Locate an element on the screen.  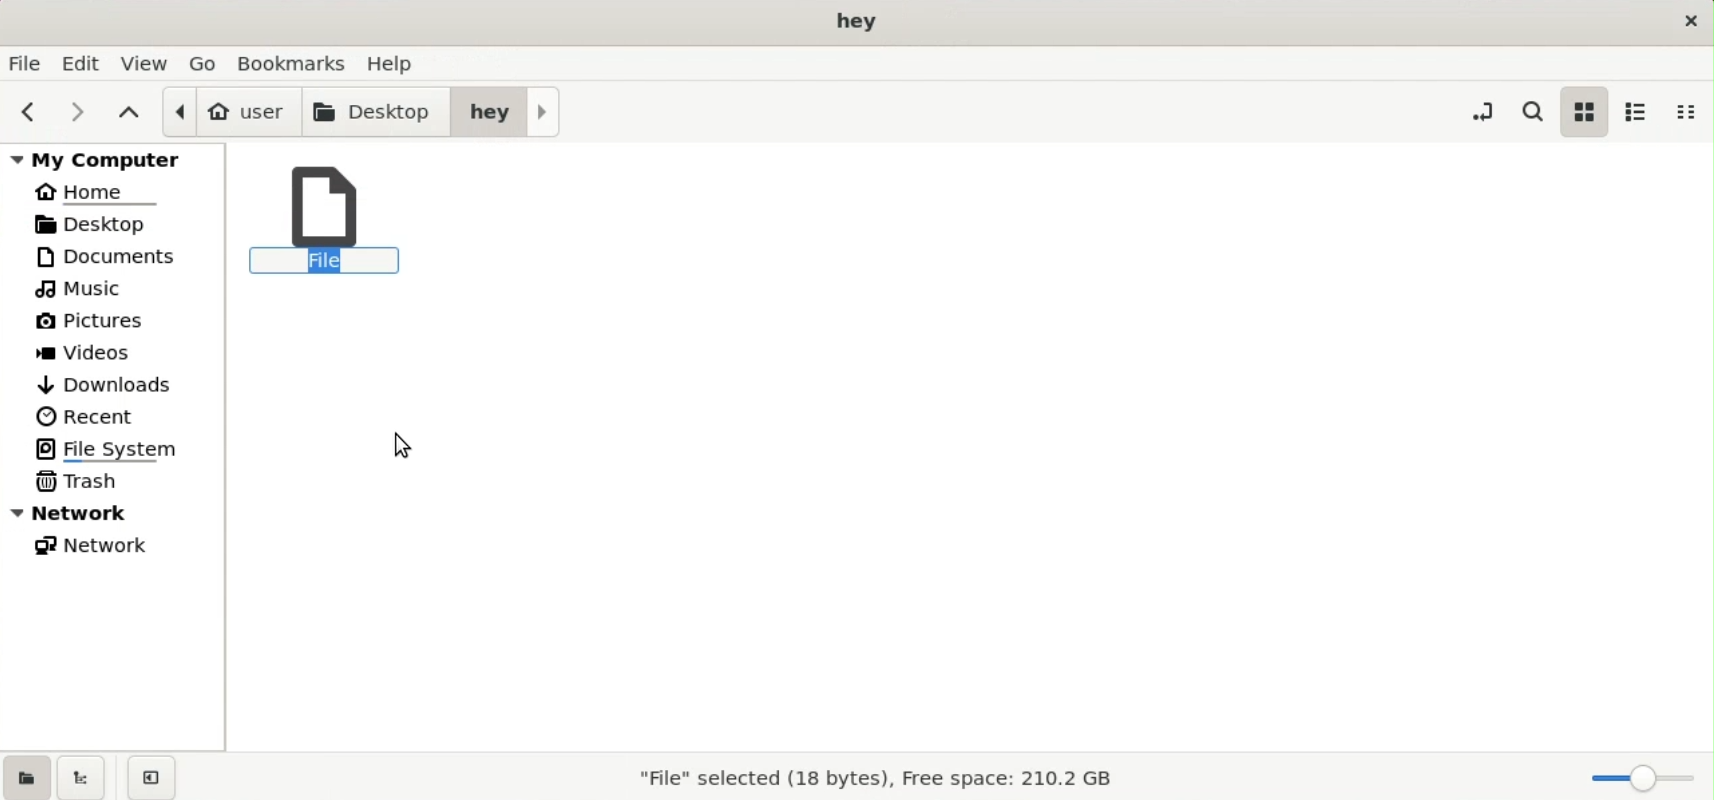
toggle location entry is located at coordinates (1482, 110).